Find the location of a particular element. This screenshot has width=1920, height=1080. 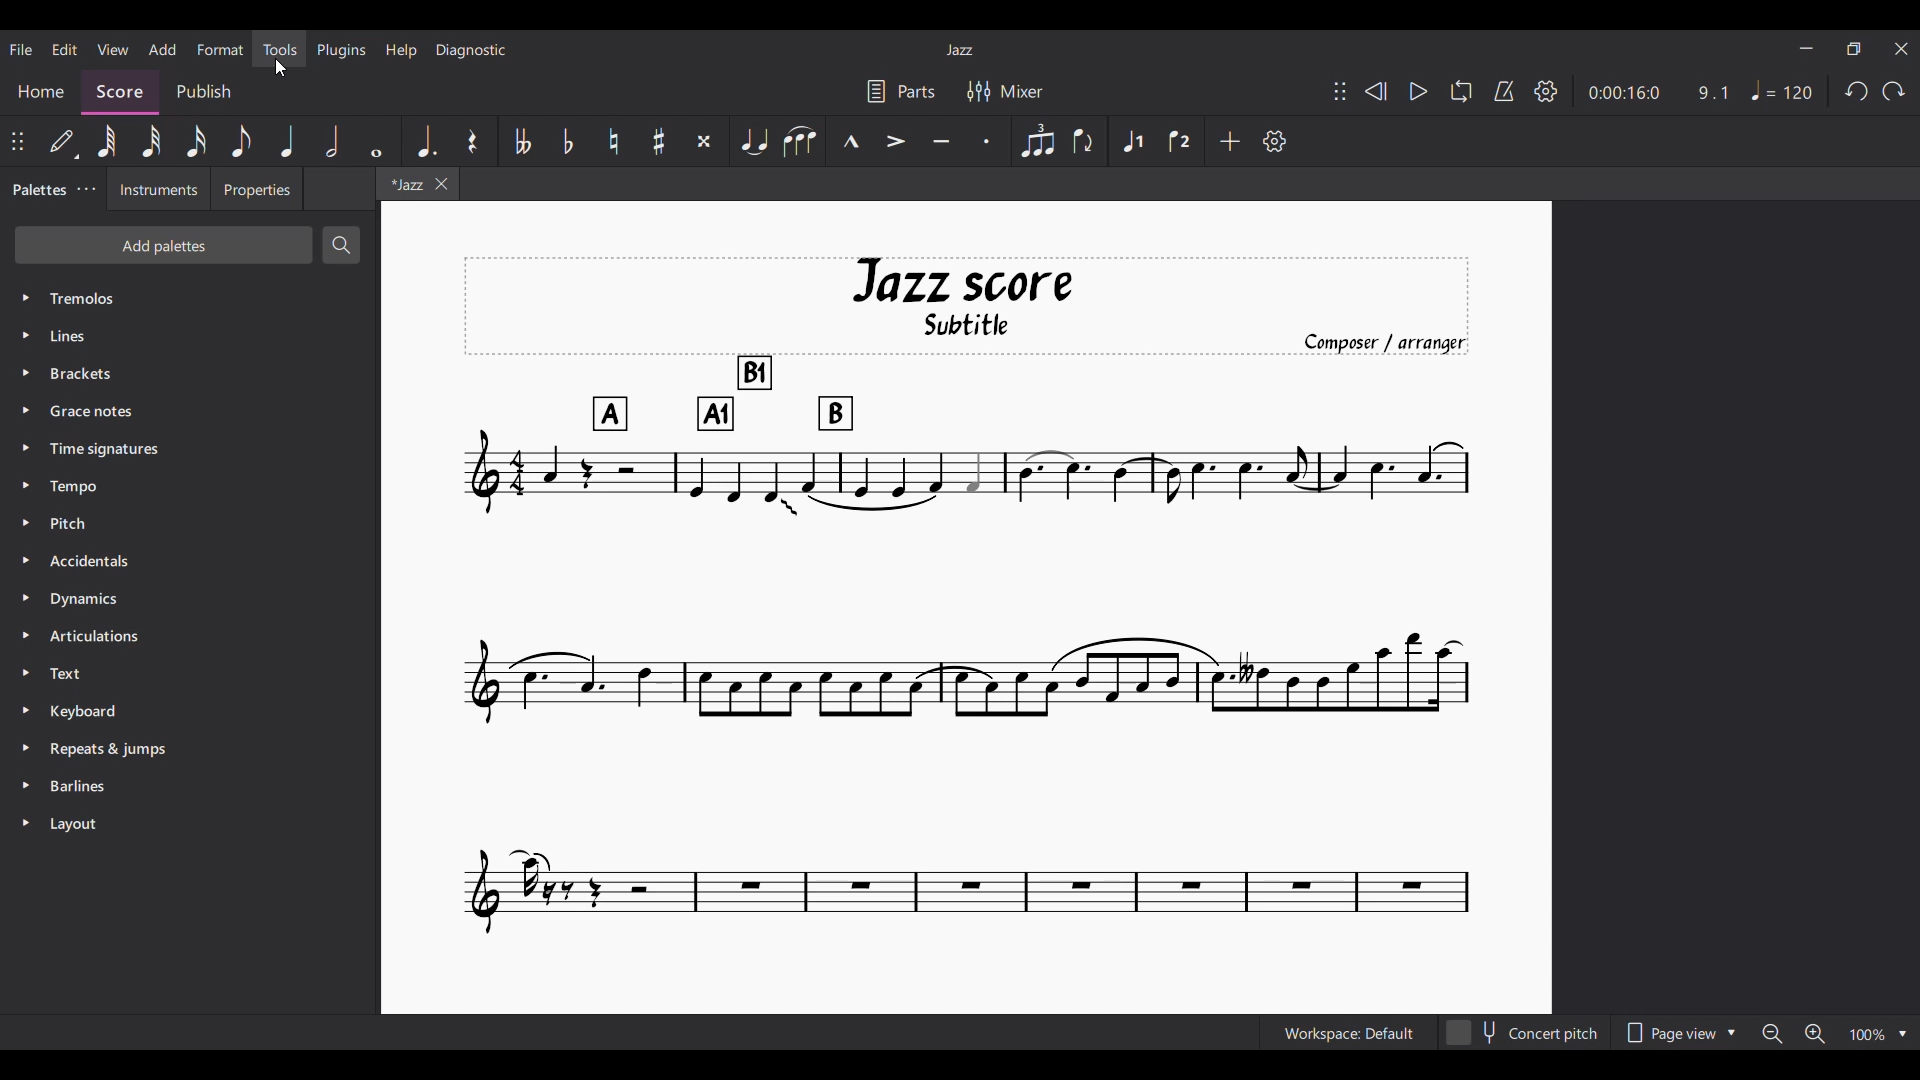

Properties is located at coordinates (256, 189).